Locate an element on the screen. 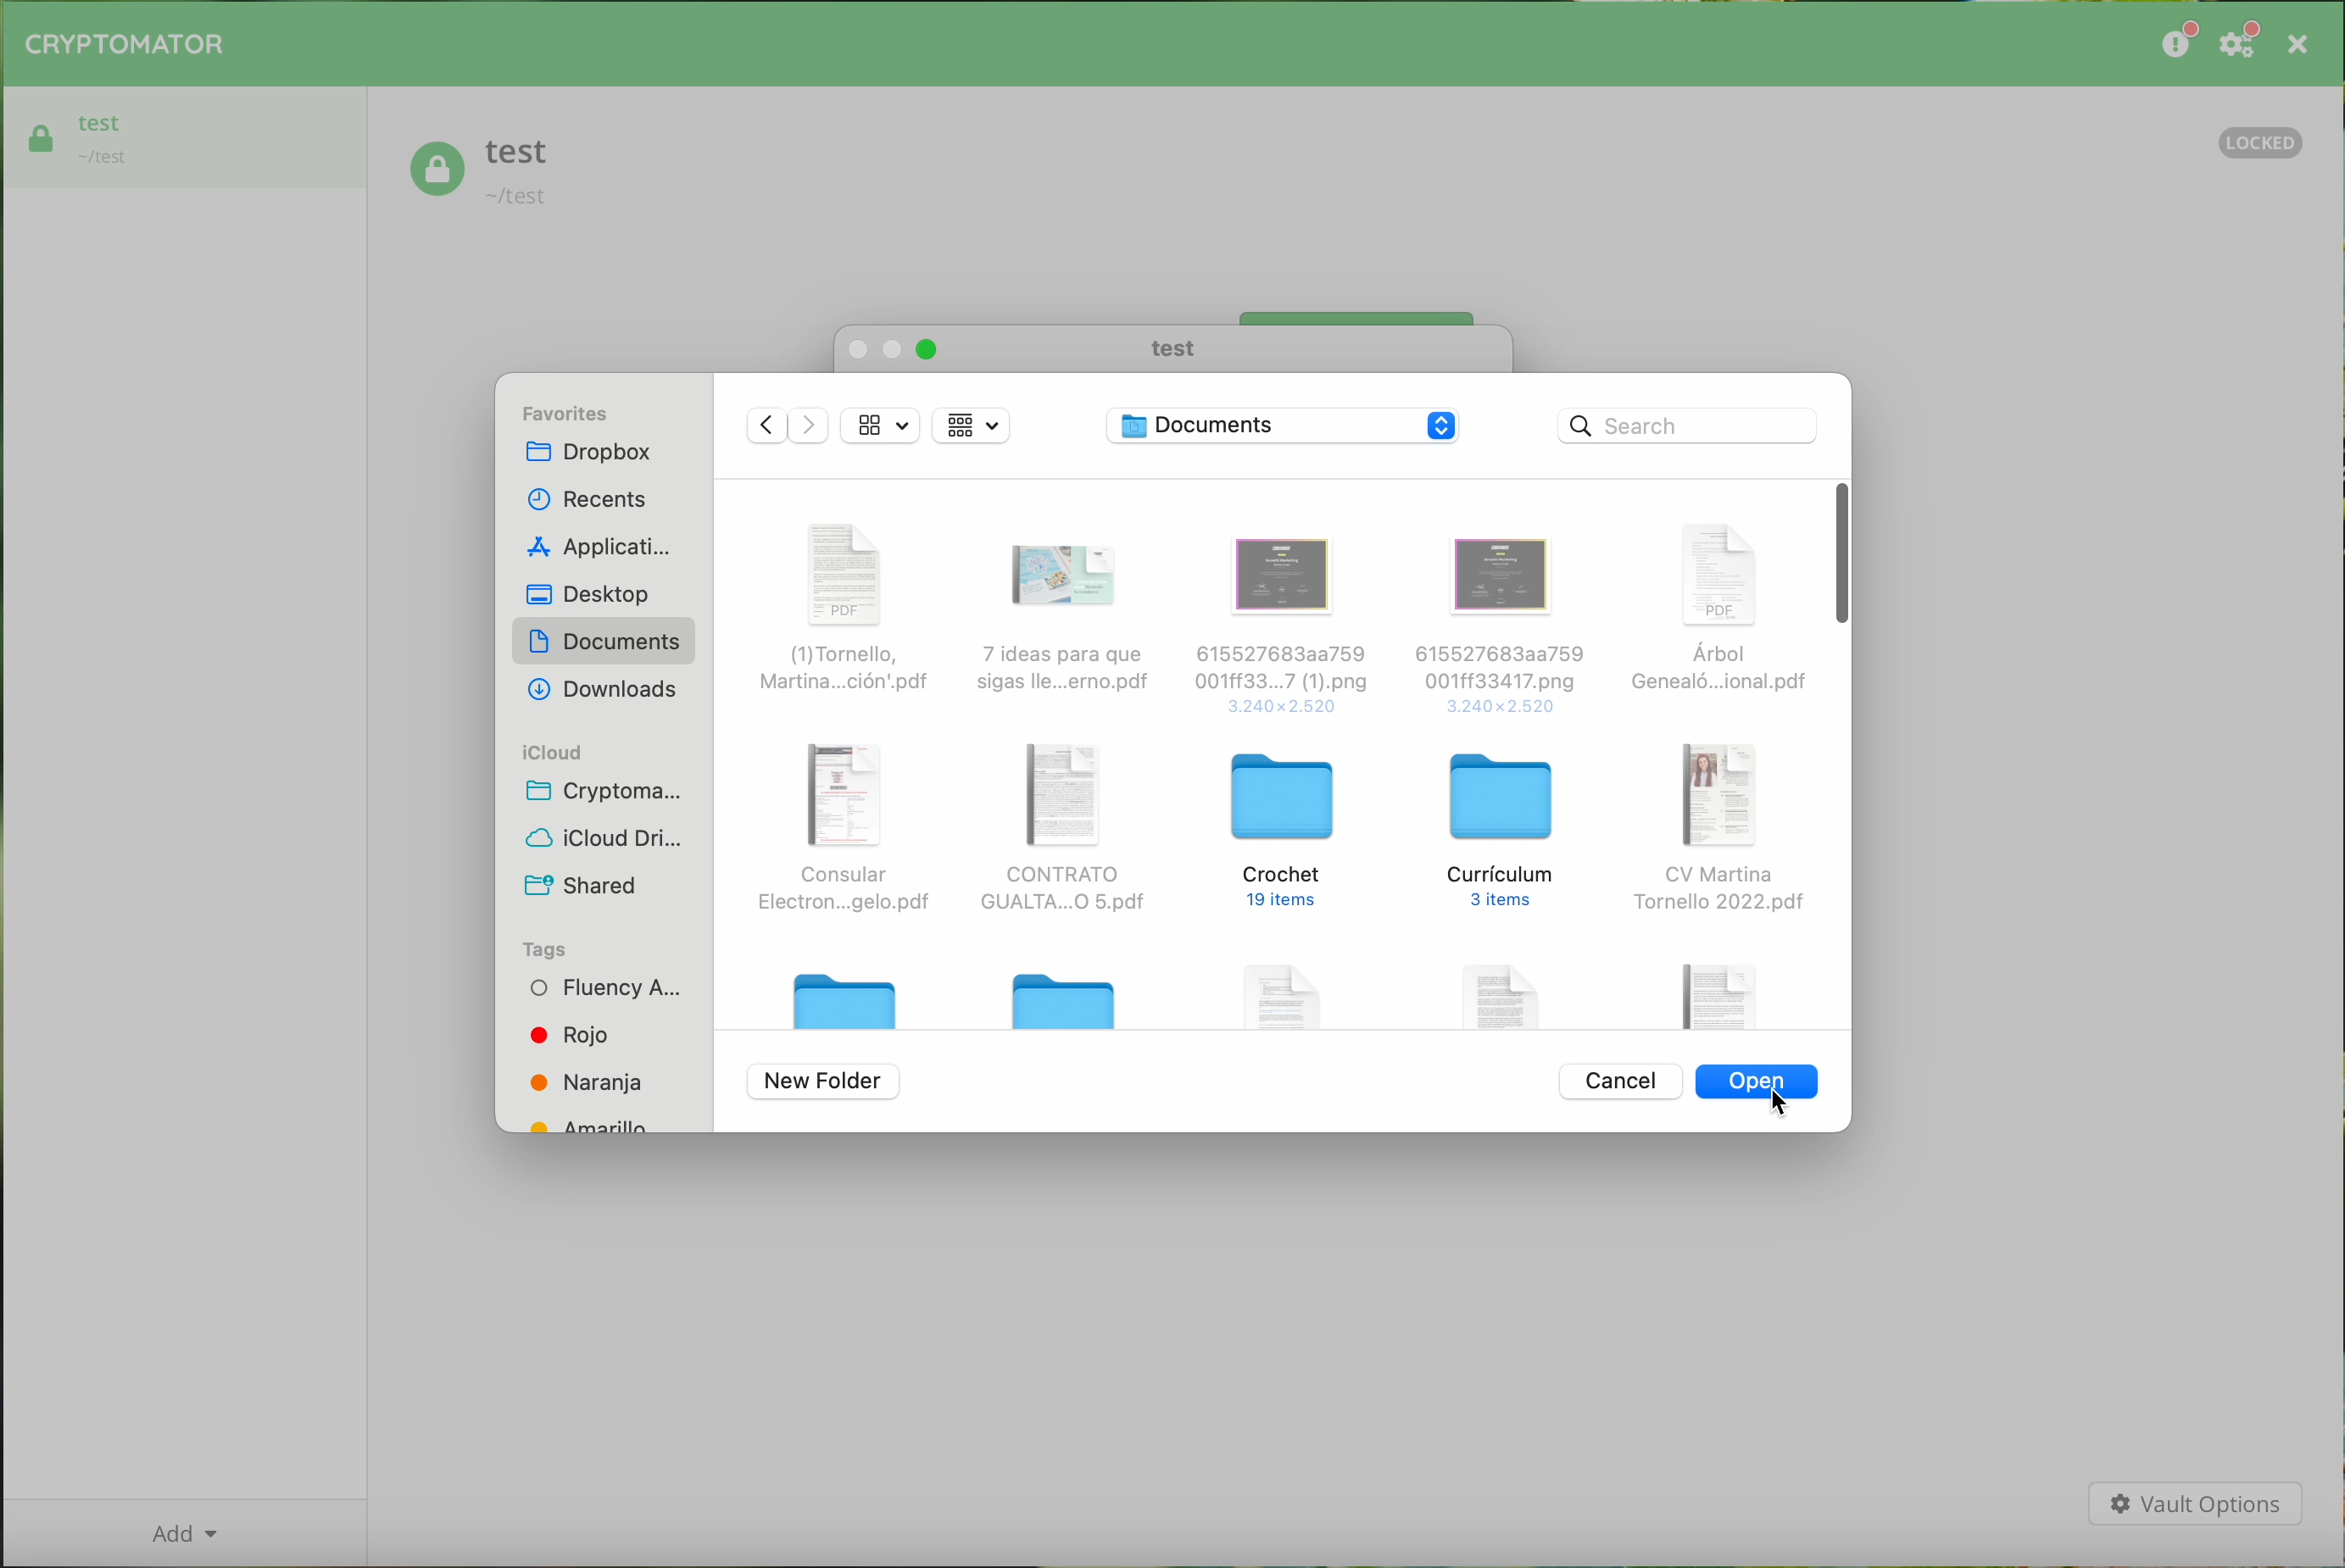 The height and width of the screenshot is (1568, 2345). navigate arrows is located at coordinates (787, 430).